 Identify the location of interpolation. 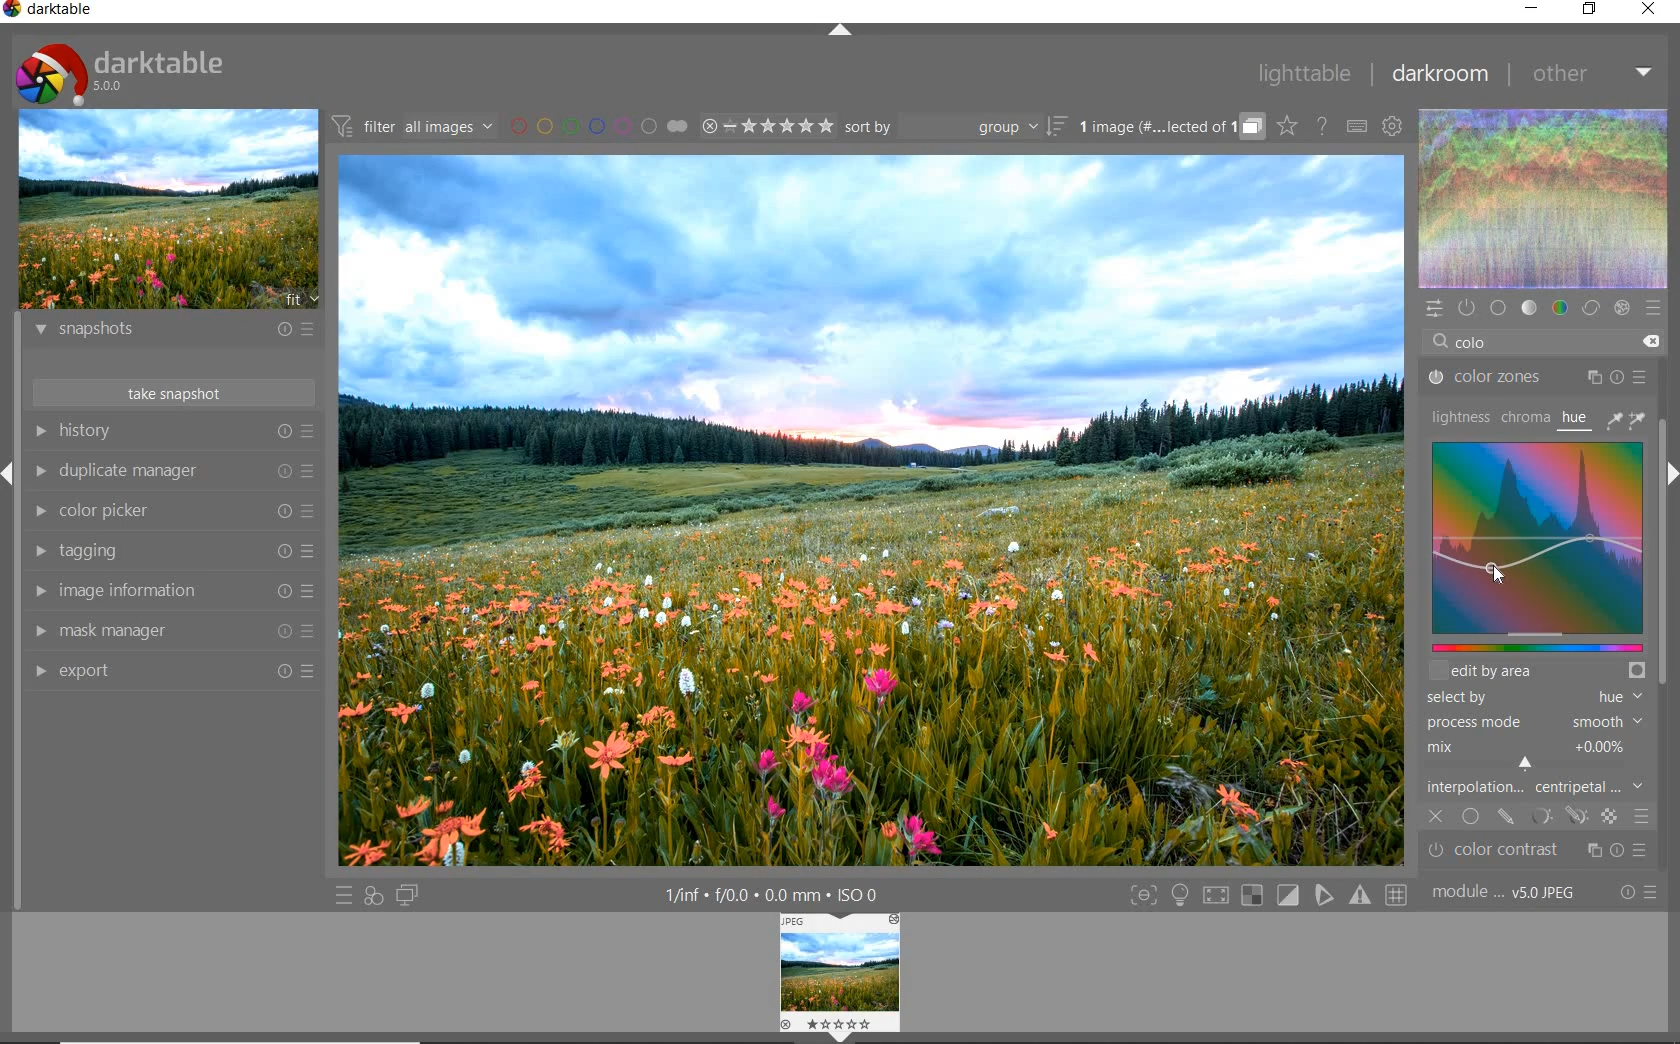
(1536, 788).